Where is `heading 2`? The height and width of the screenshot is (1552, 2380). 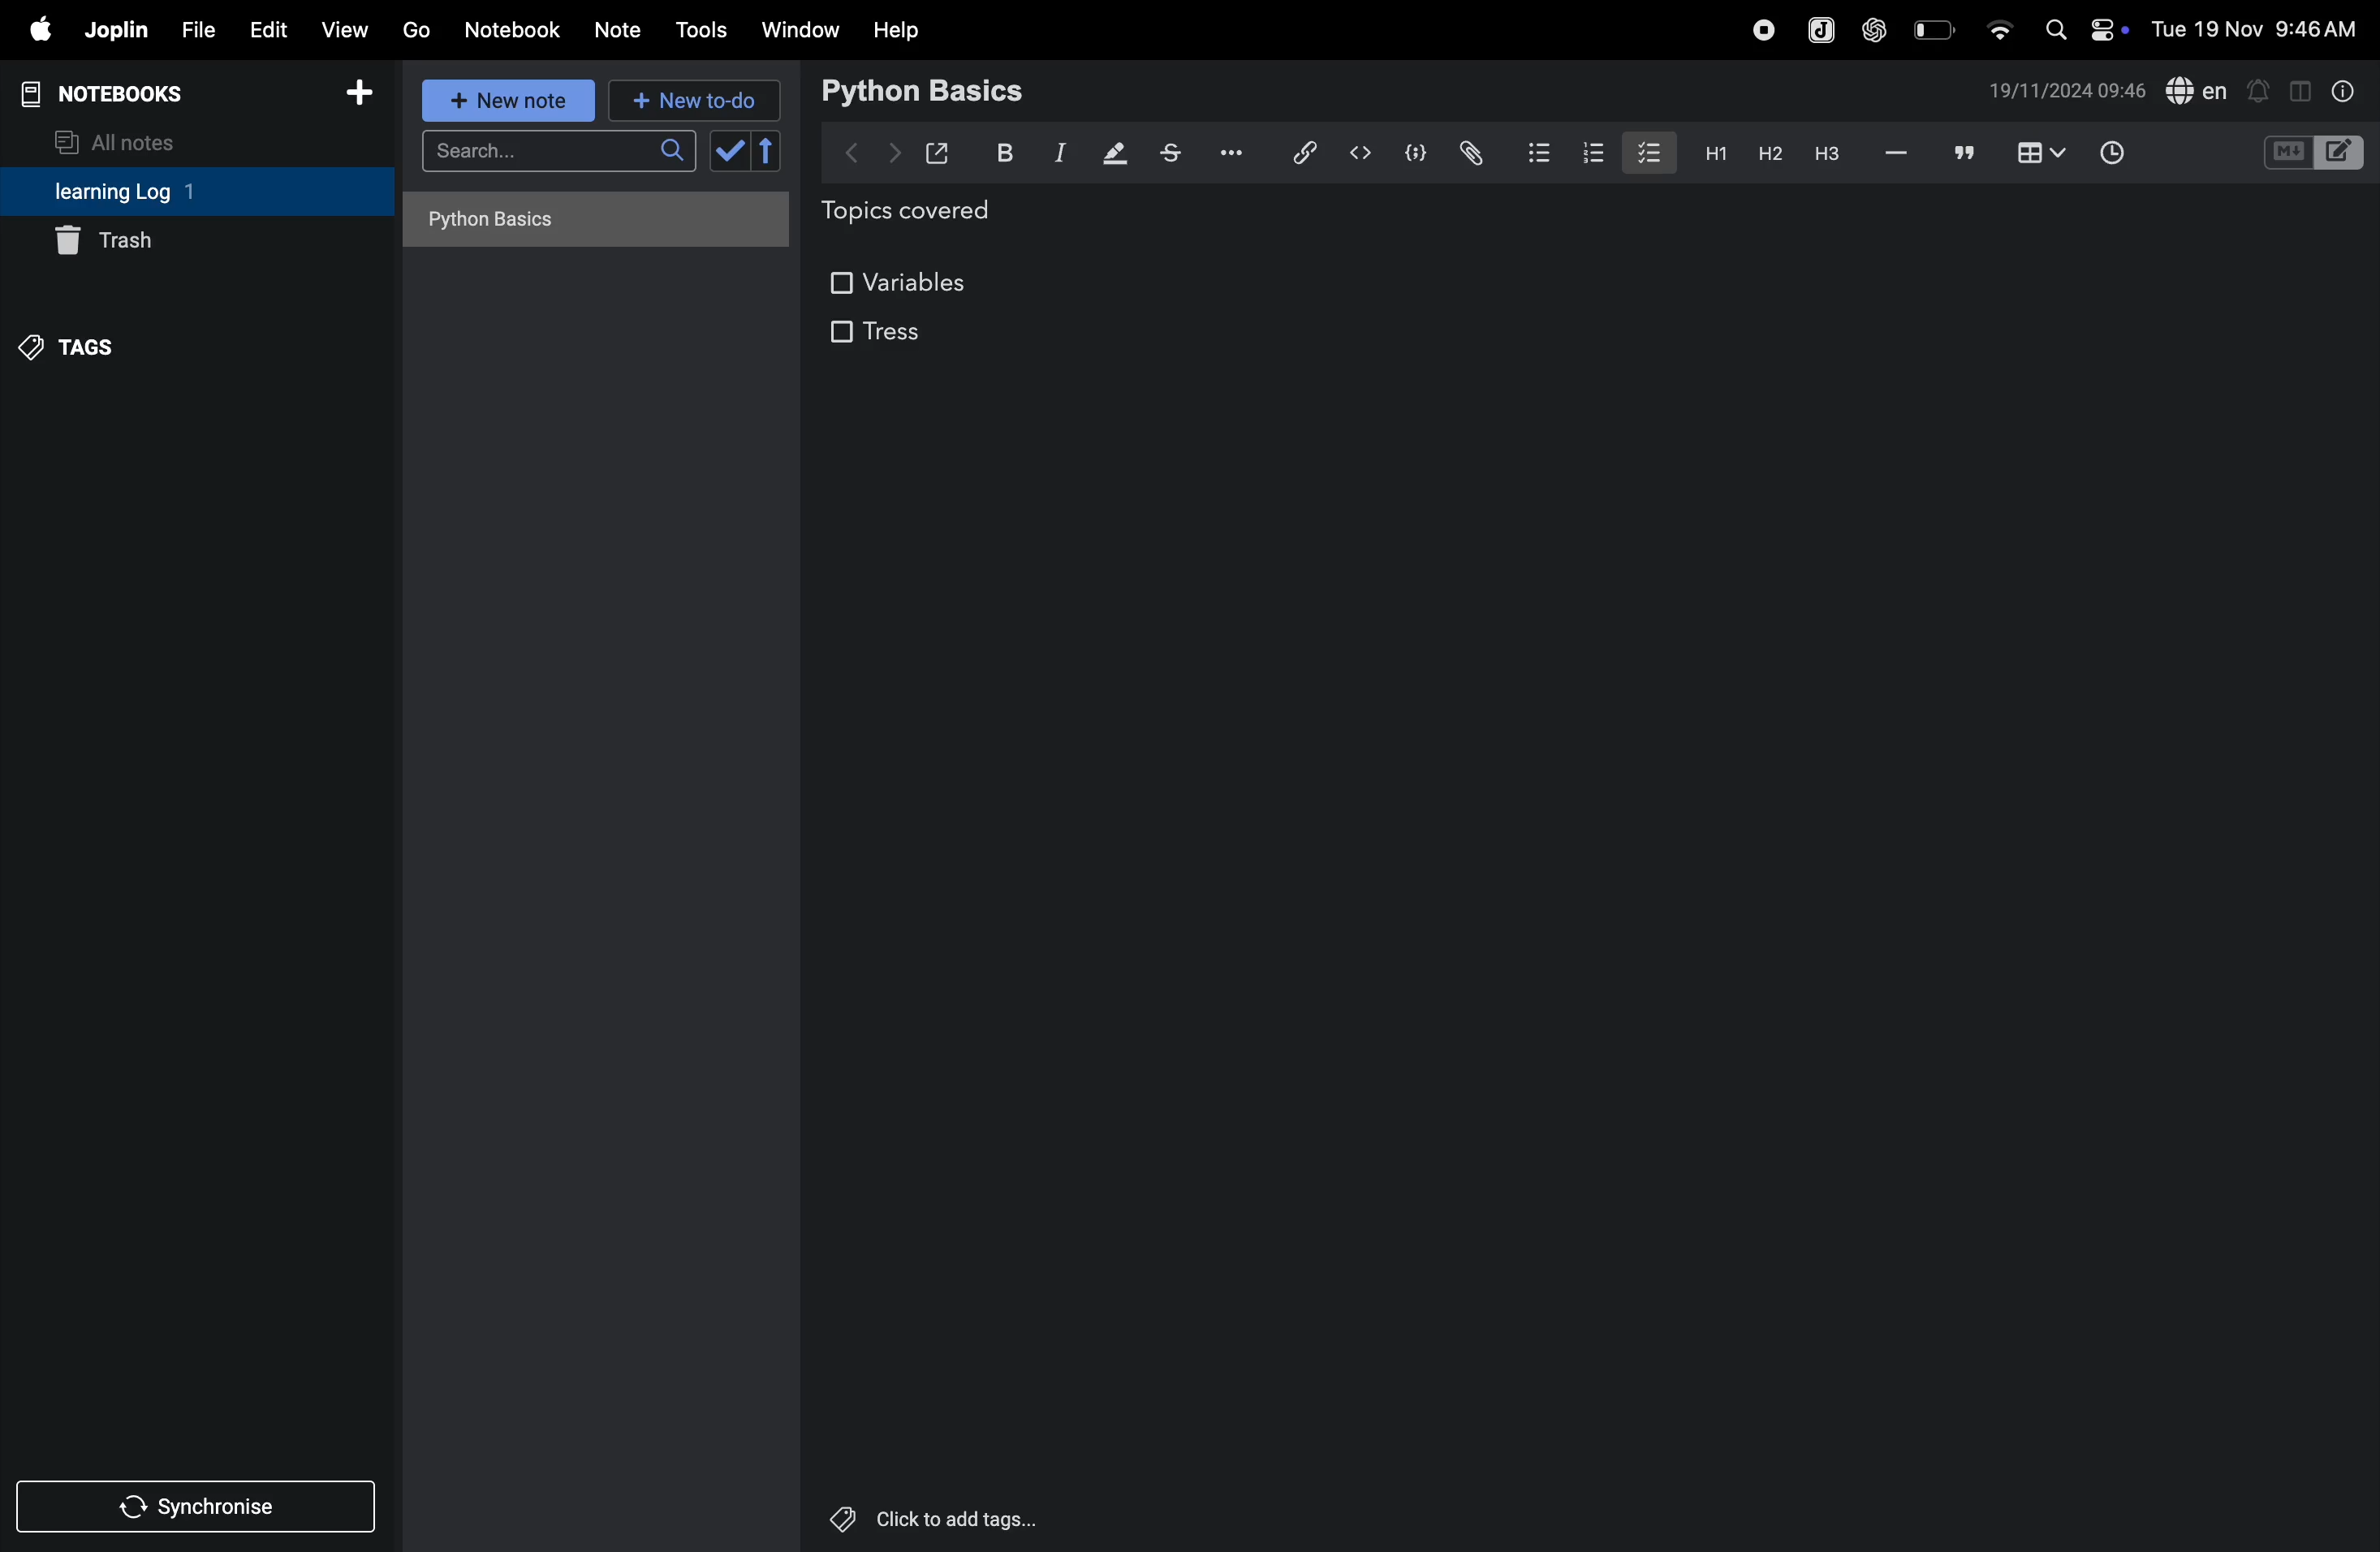
heading 2 is located at coordinates (1769, 153).